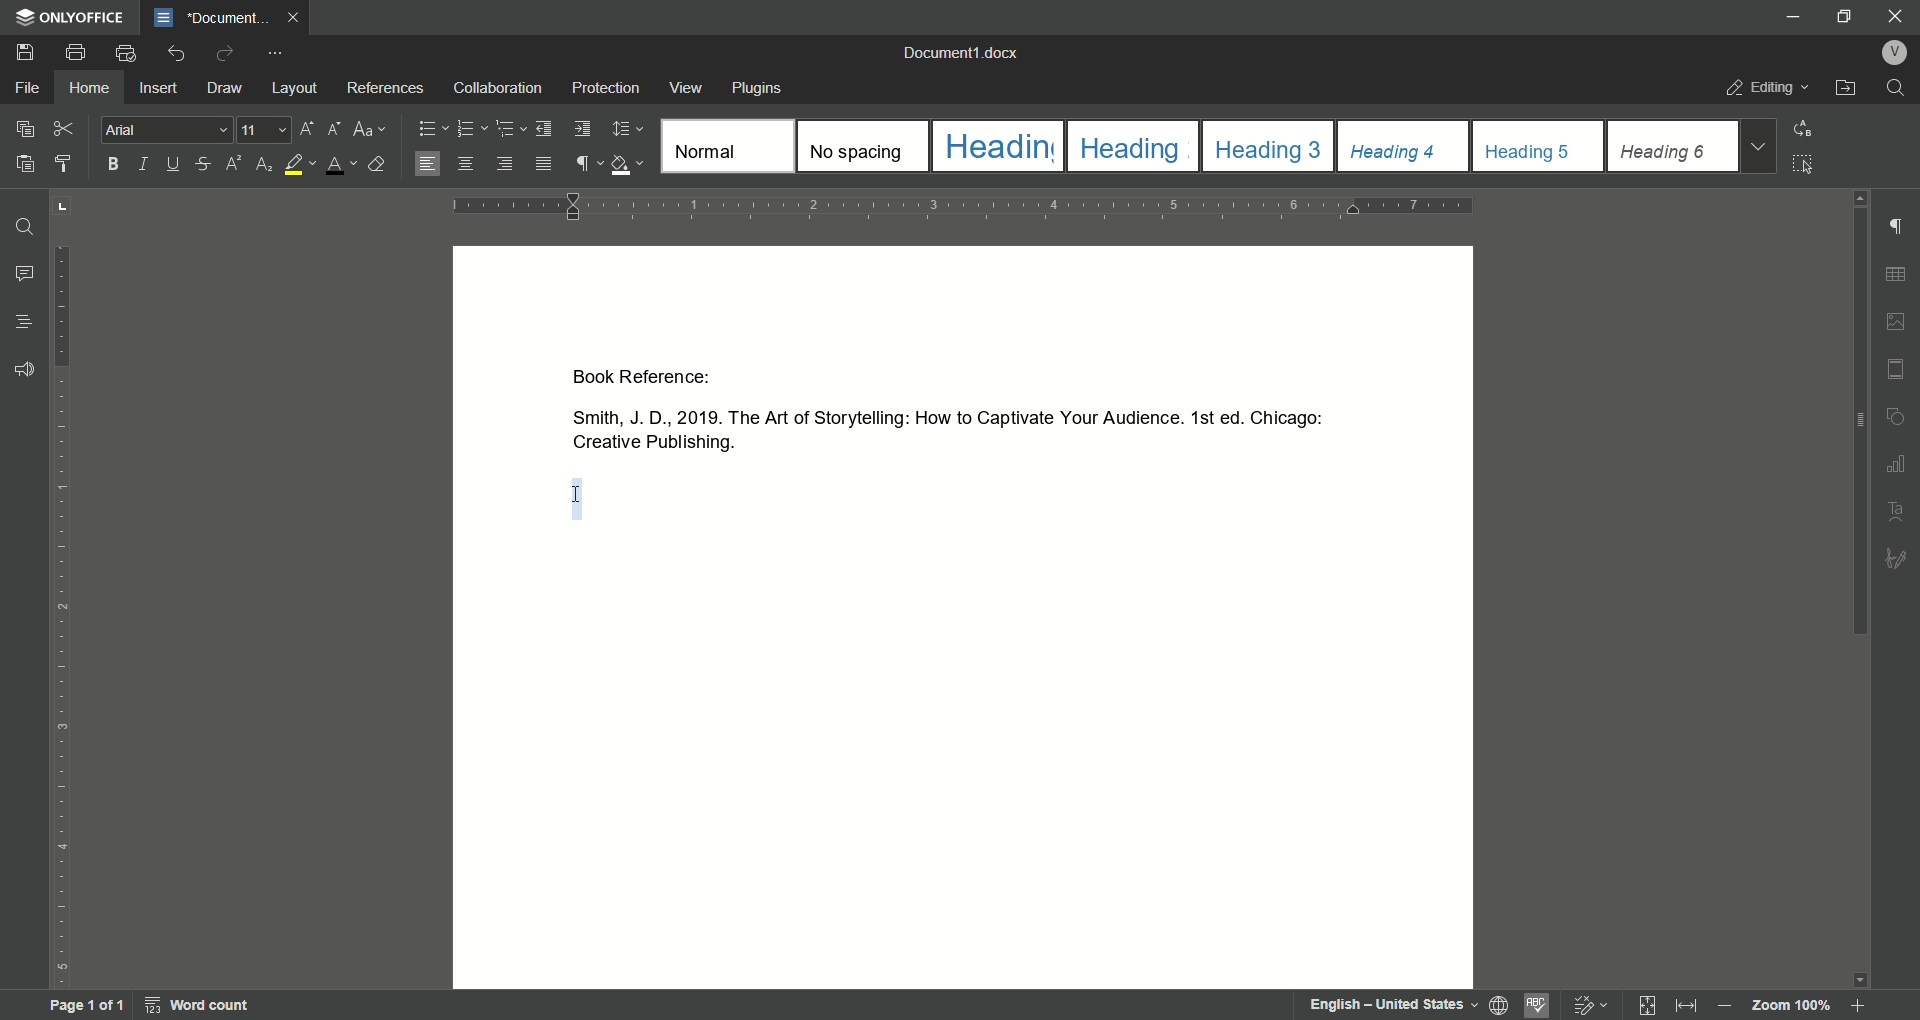 The height and width of the screenshot is (1020, 1920). Describe the element at coordinates (629, 163) in the screenshot. I see `shading` at that location.